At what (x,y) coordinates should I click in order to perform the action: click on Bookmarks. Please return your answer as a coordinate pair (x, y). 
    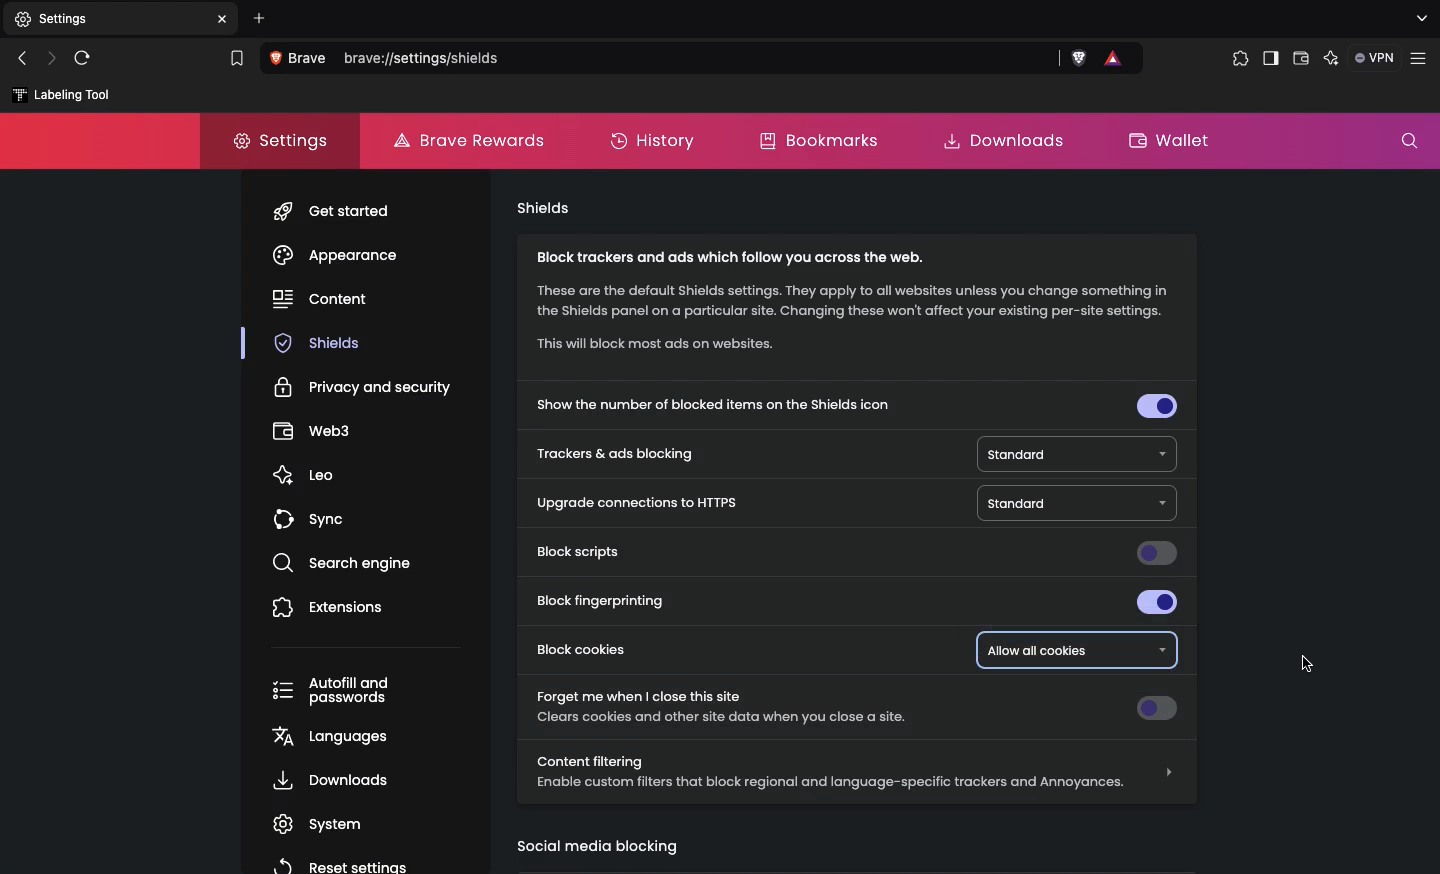
    Looking at the image, I should click on (825, 139).